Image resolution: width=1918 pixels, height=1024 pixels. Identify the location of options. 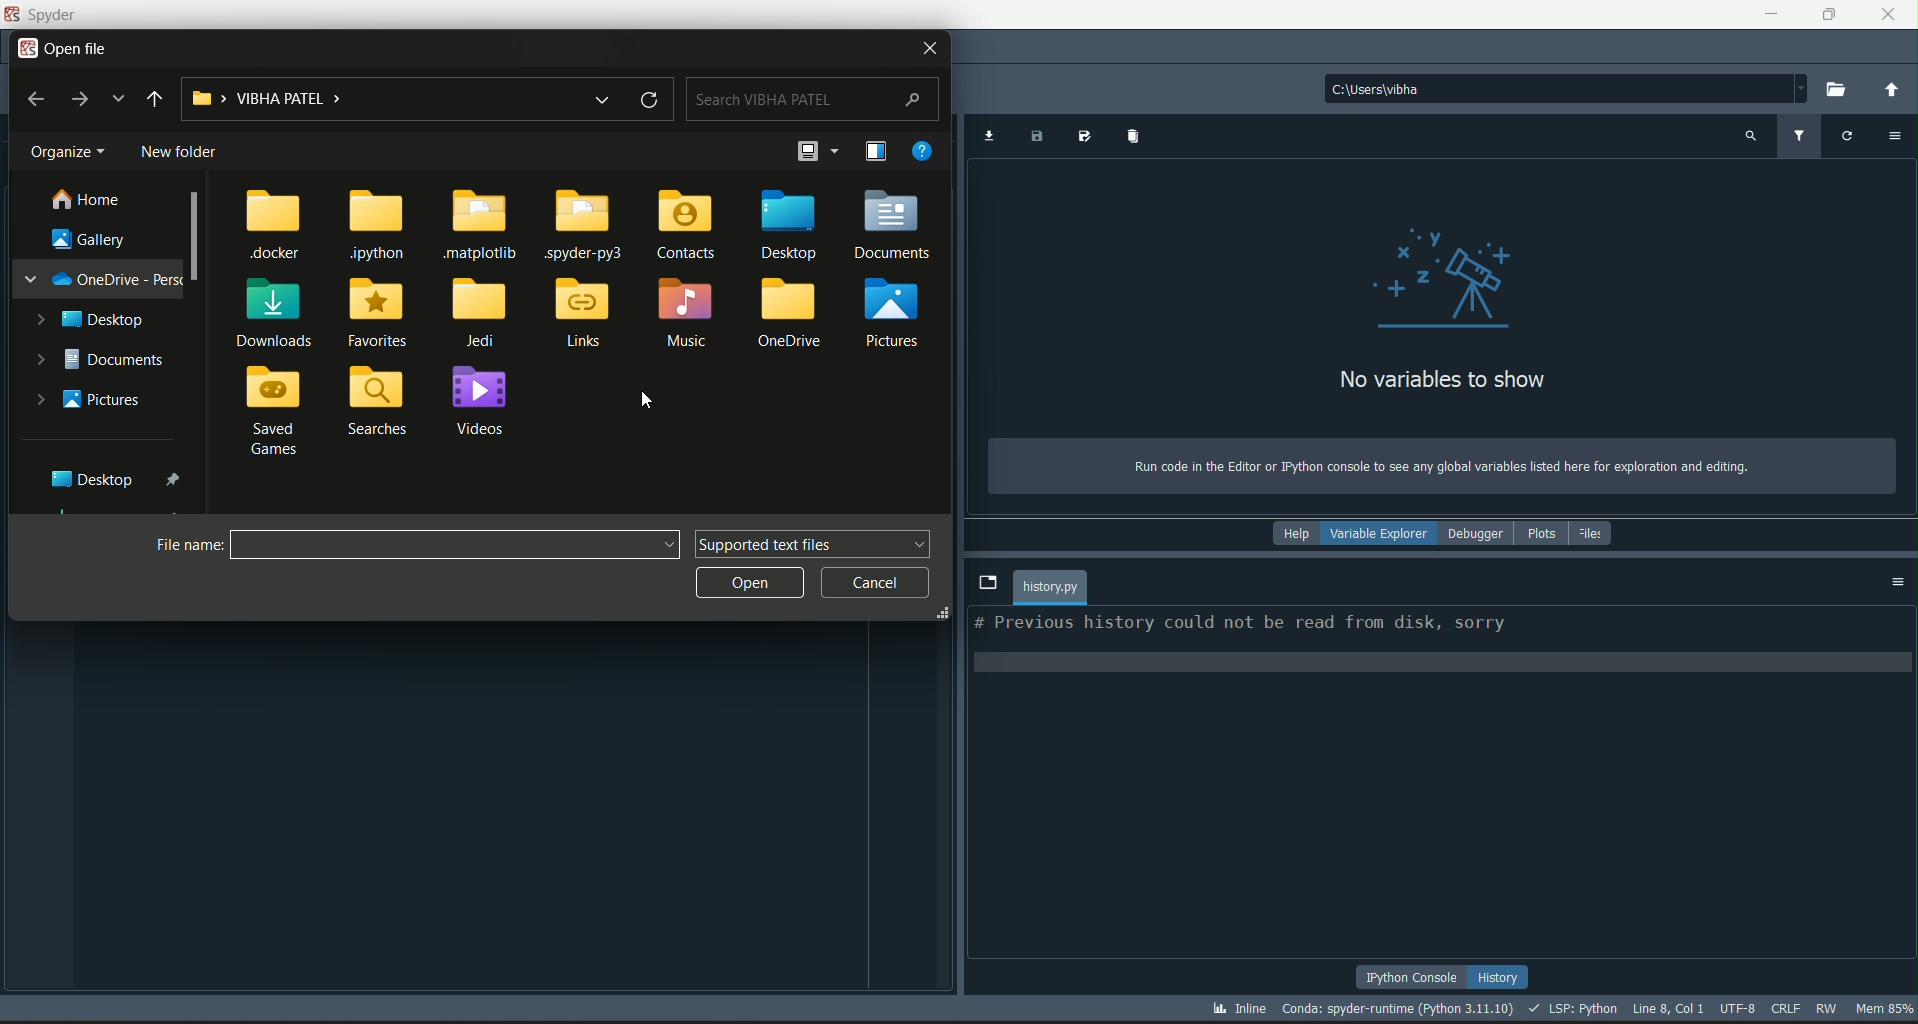
(1892, 138).